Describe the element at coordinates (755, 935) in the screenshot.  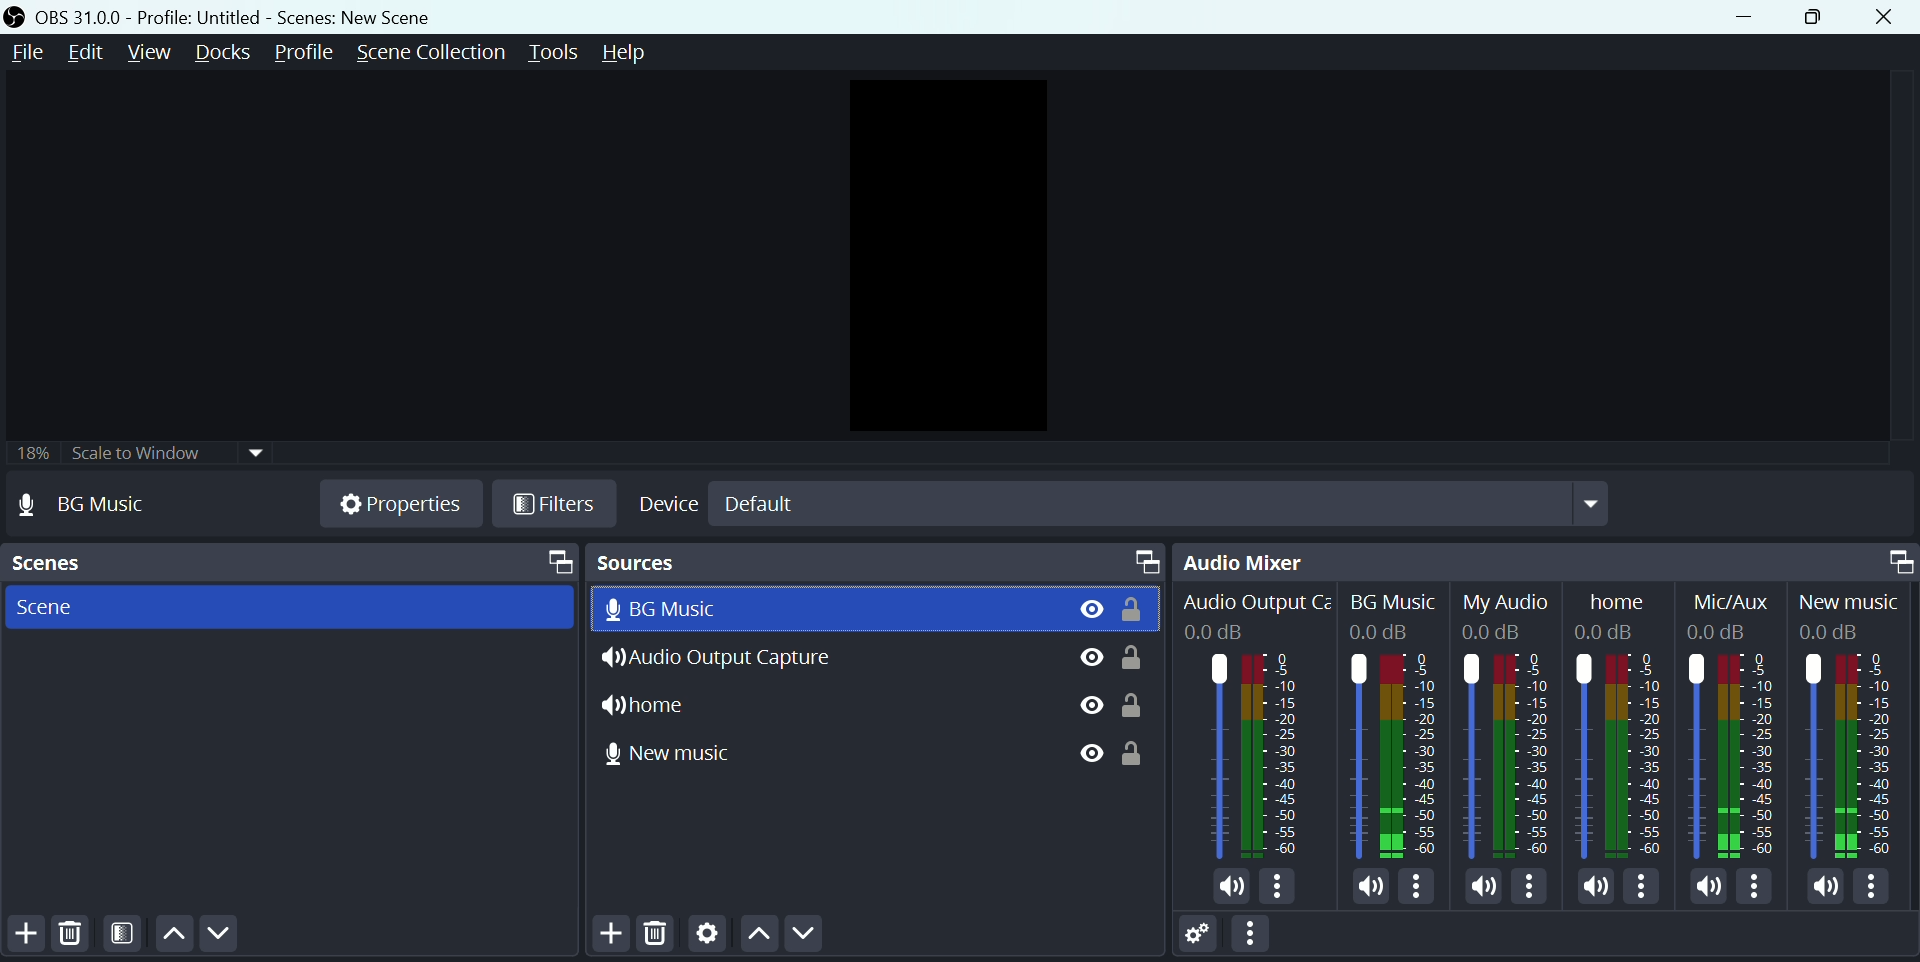
I see `Up` at that location.